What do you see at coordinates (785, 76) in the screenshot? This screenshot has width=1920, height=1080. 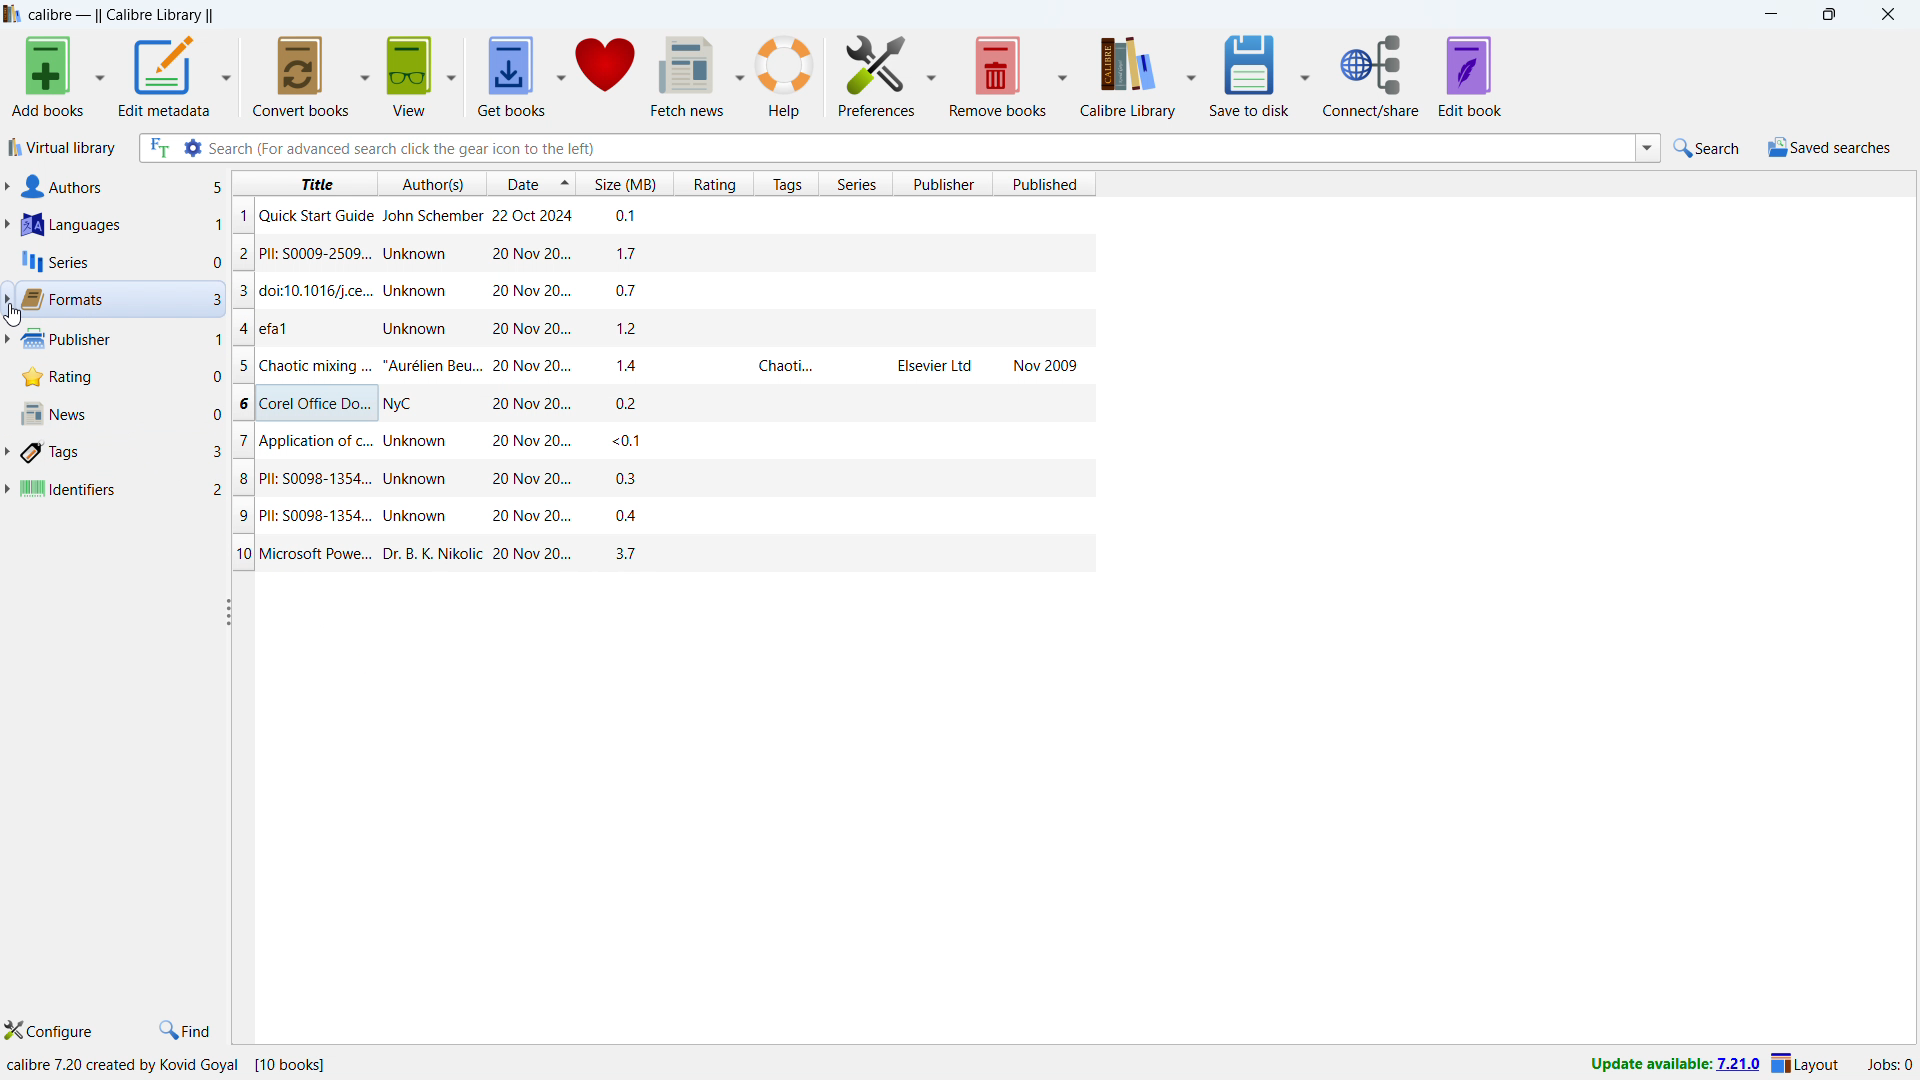 I see `help` at bounding box center [785, 76].